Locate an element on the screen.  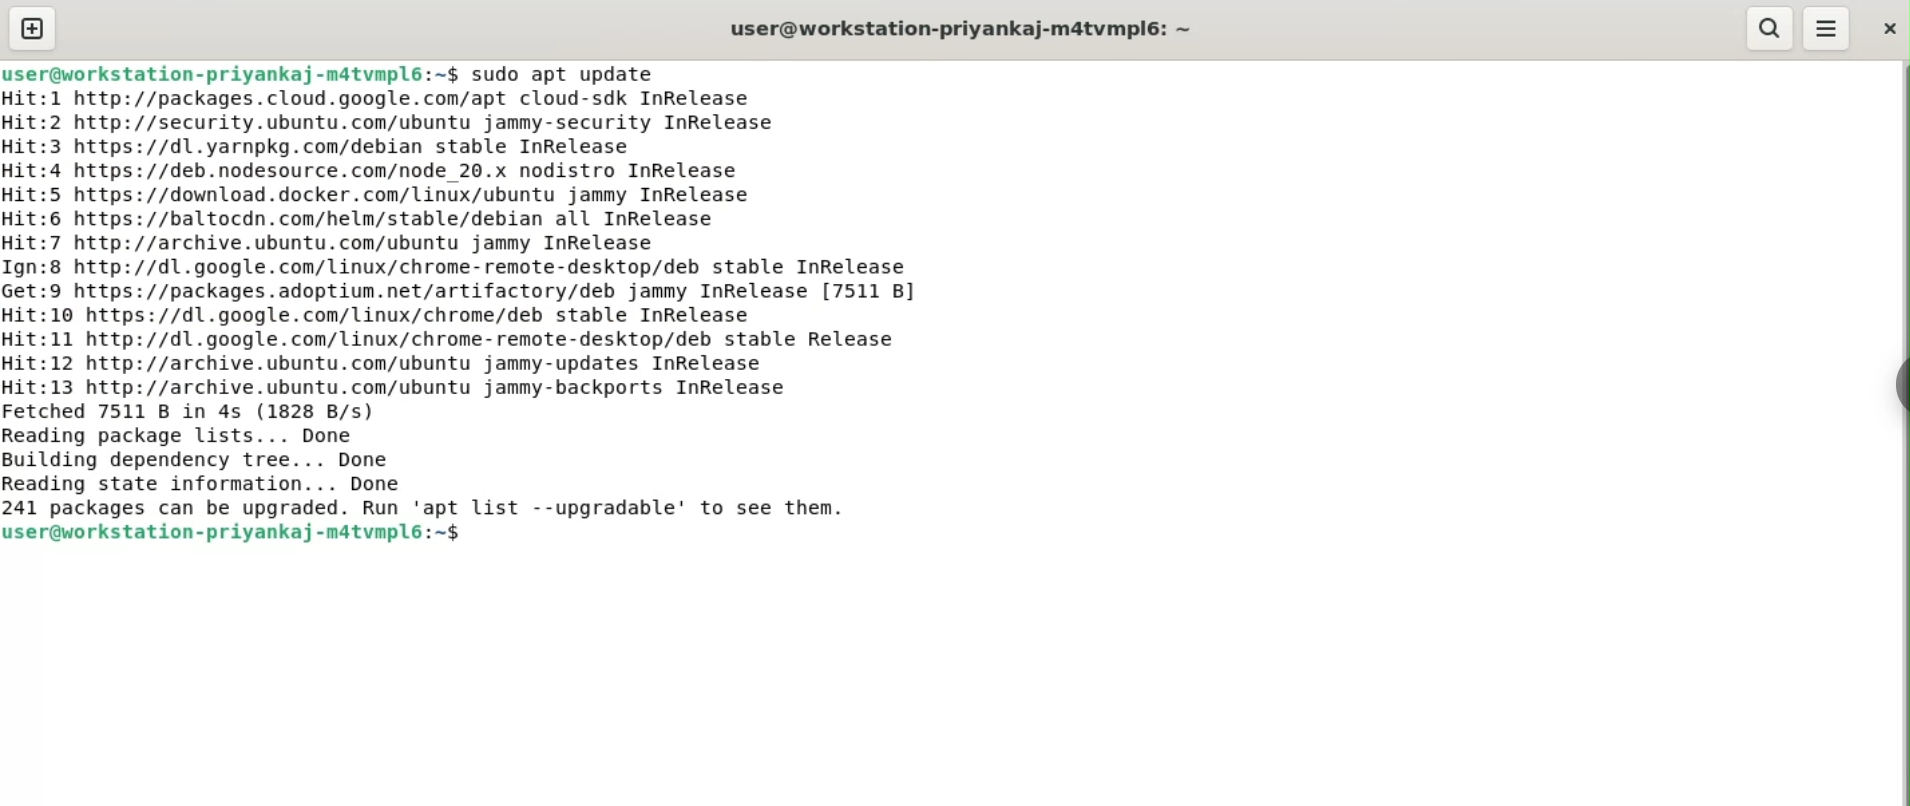
user@workstation-priyankaj-m4tvmpl6:- is located at coordinates (962, 29).